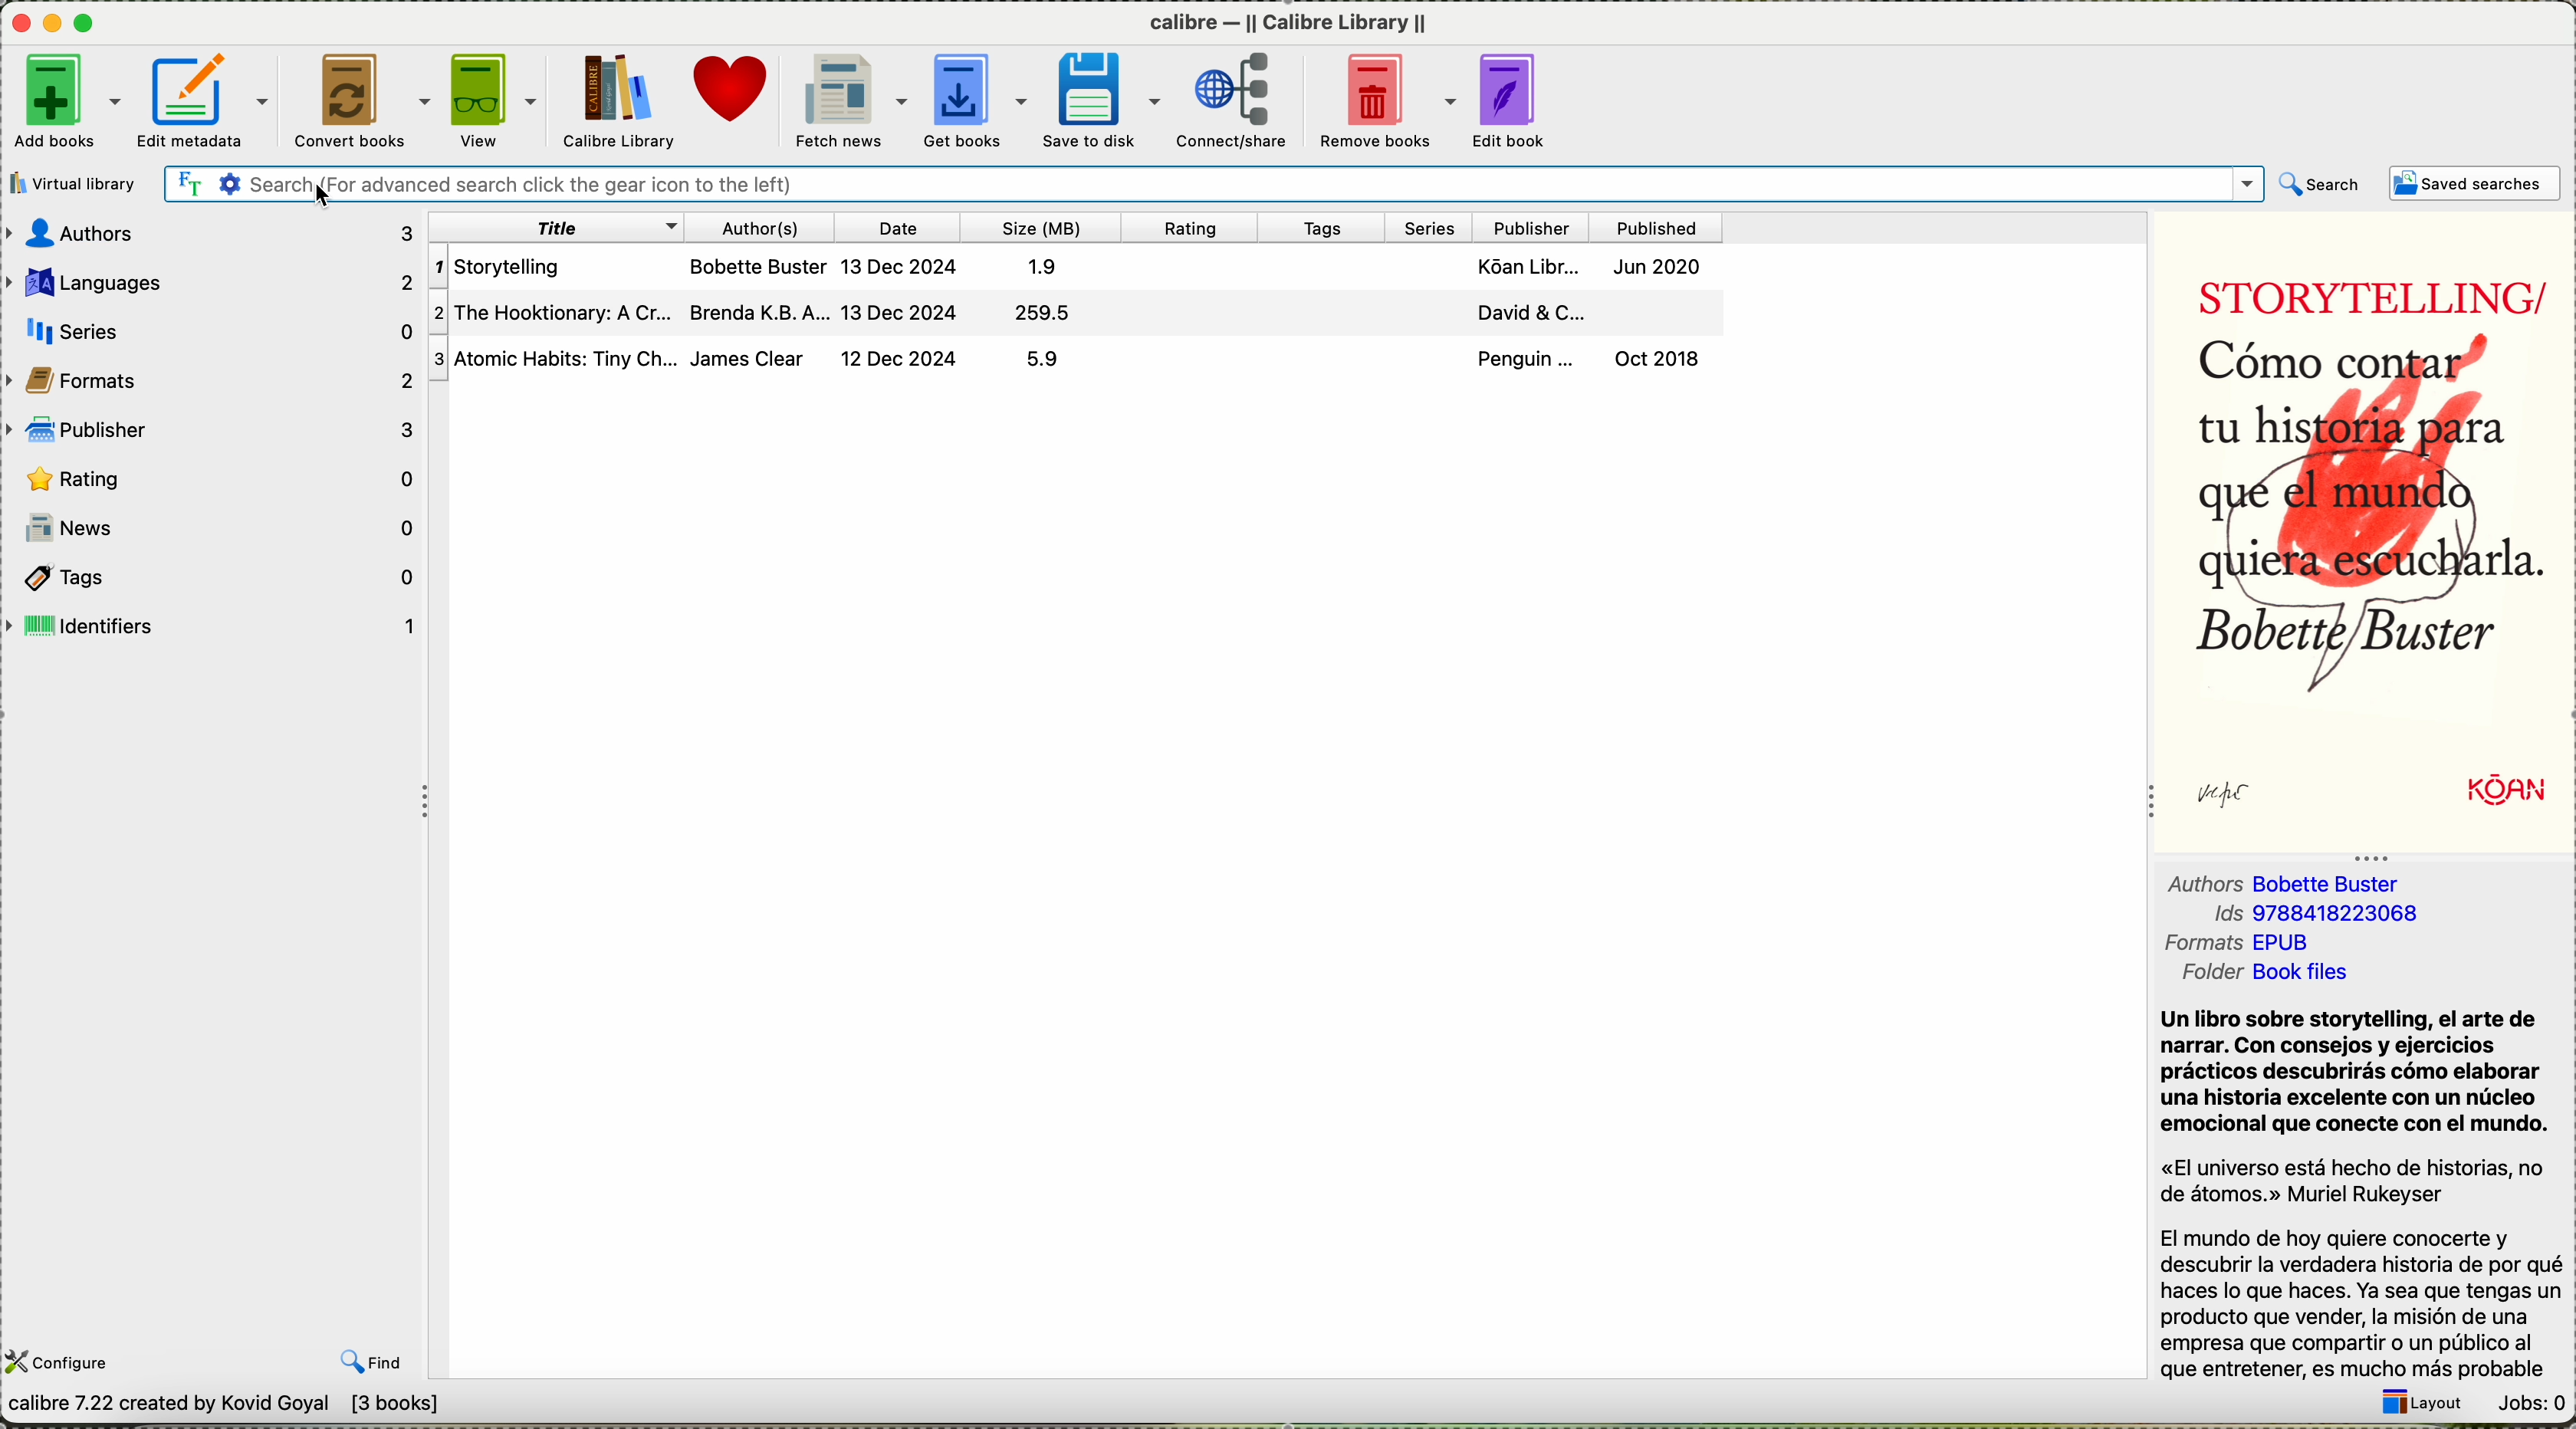  What do you see at coordinates (556, 265) in the screenshot?
I see `Storytelling` at bounding box center [556, 265].